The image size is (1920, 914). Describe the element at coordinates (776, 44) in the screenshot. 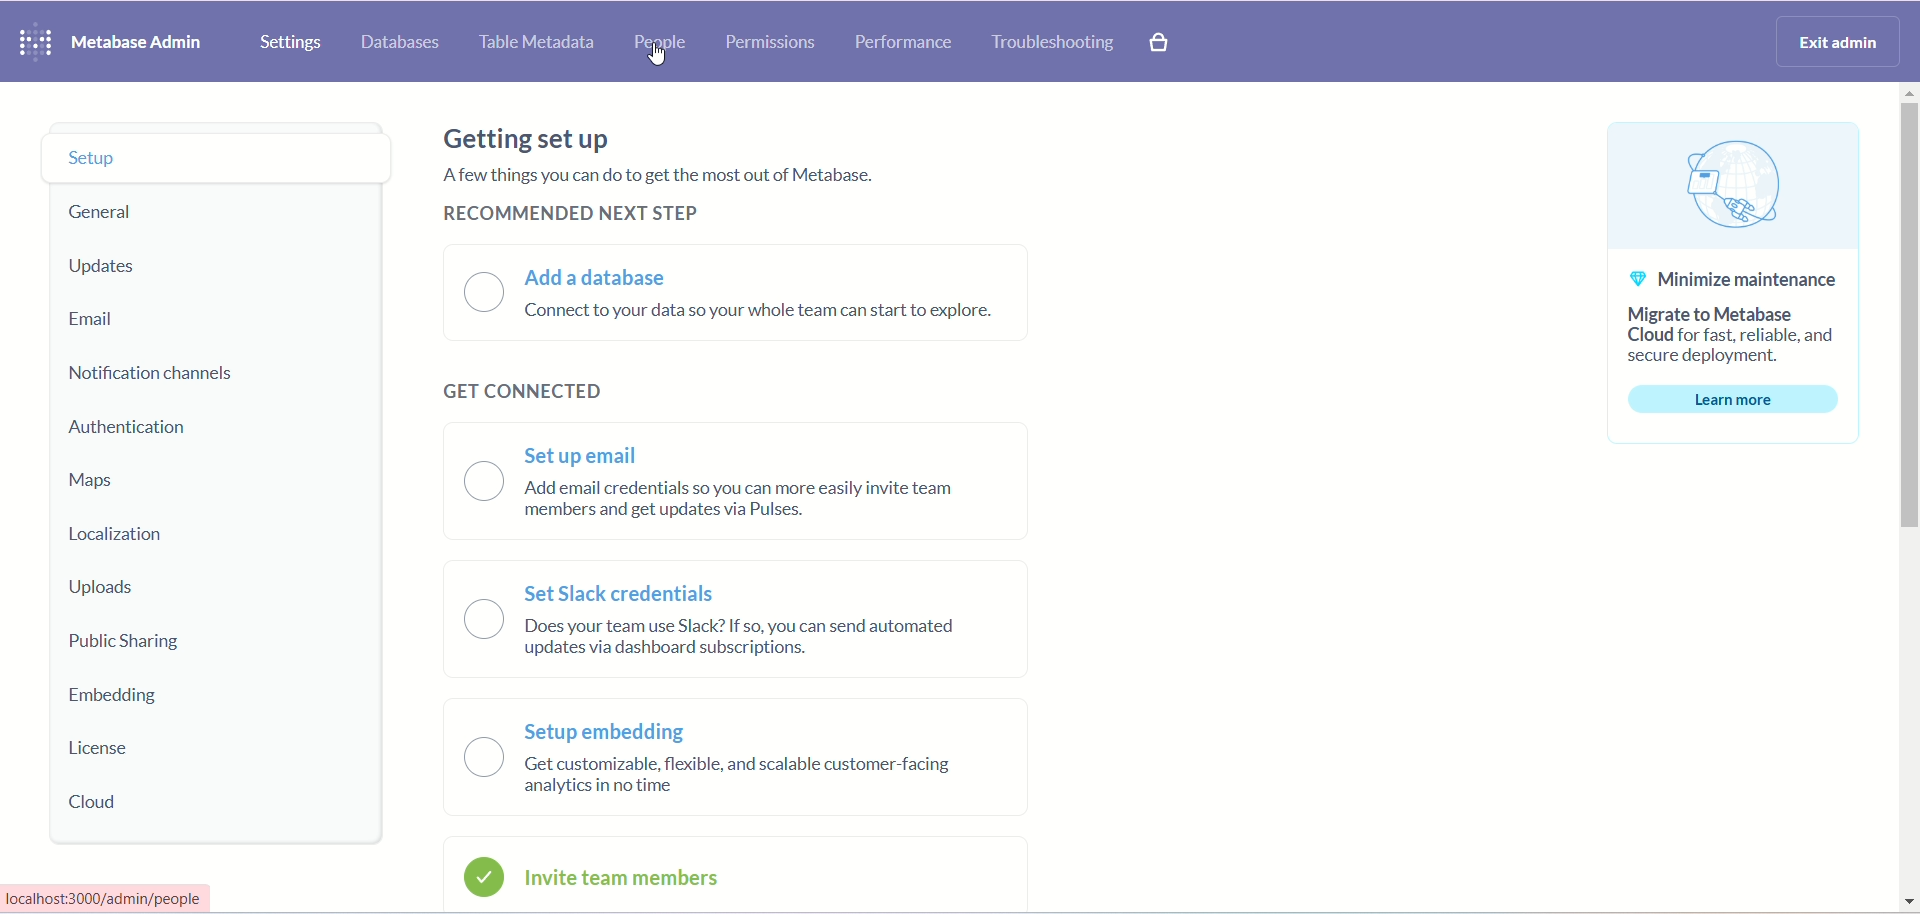

I see `permissions` at that location.